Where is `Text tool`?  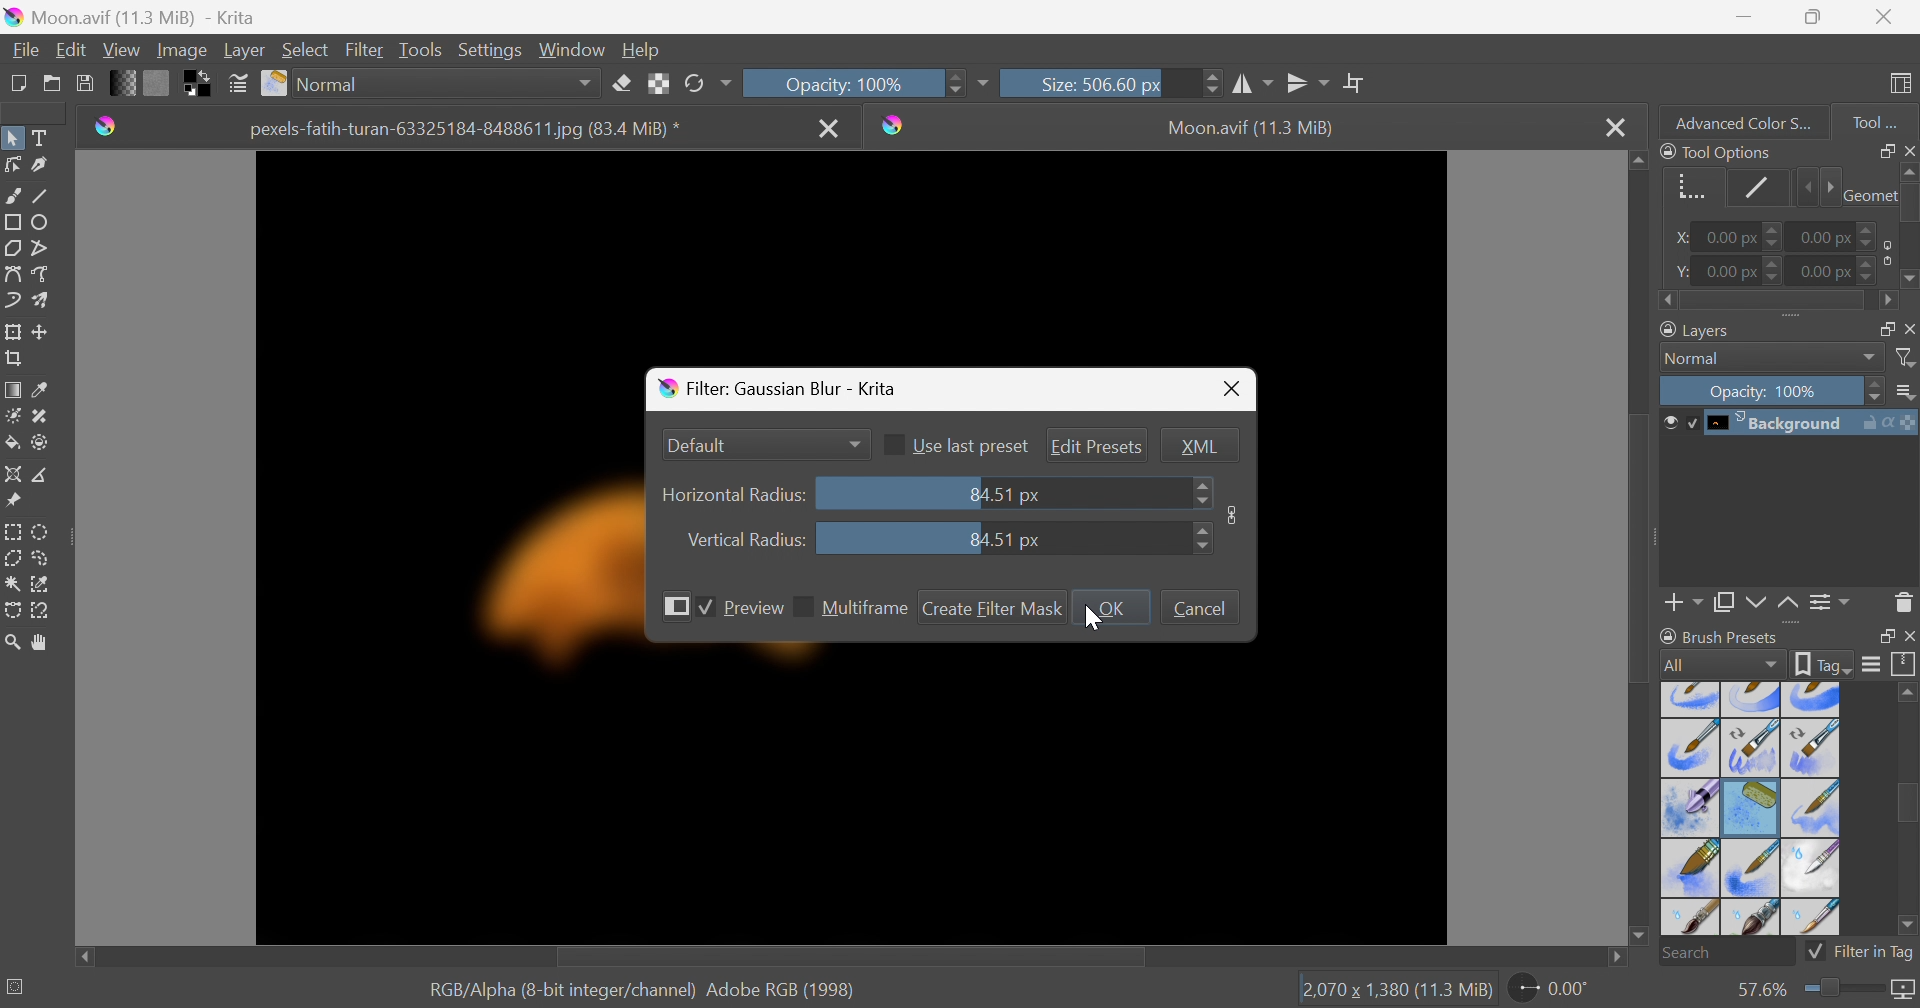 Text tool is located at coordinates (39, 137).